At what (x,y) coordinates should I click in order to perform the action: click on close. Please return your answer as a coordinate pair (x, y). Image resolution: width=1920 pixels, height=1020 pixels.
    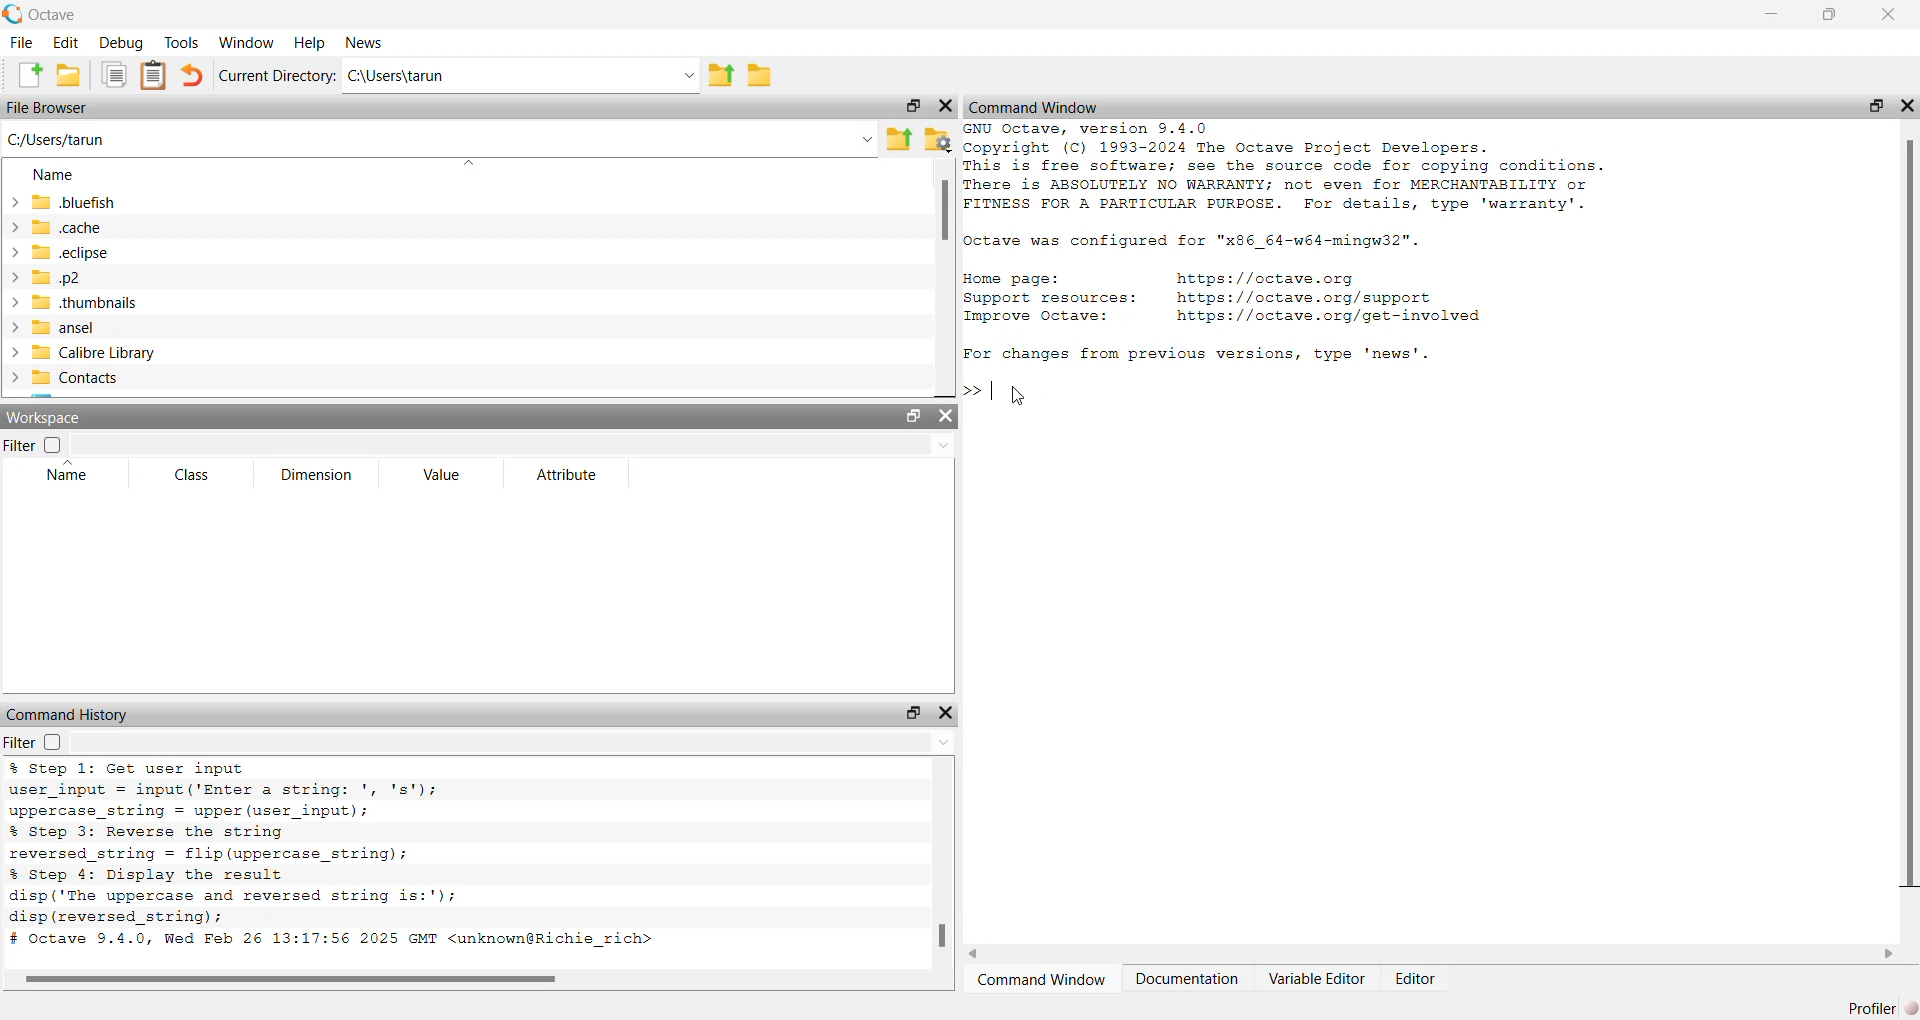
    Looking at the image, I should click on (1895, 12).